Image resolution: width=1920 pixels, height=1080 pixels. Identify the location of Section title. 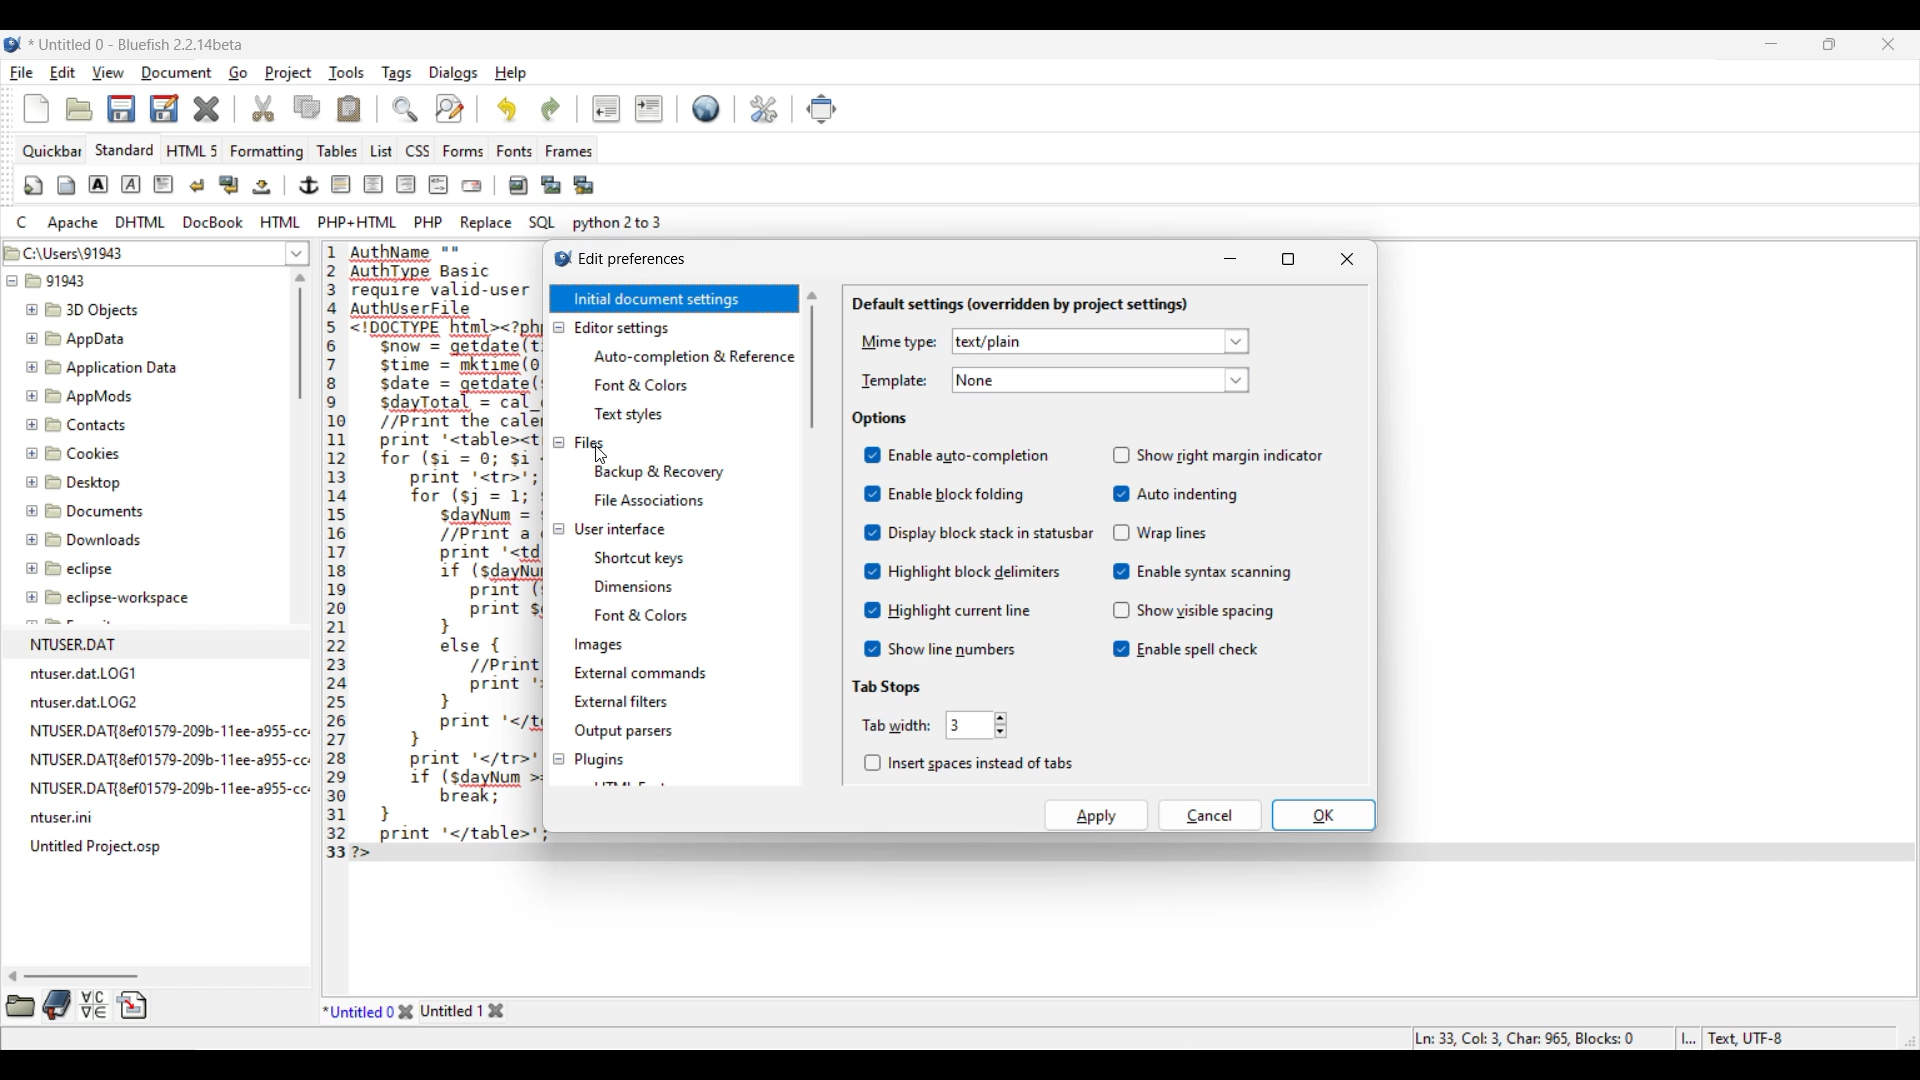
(1020, 305).